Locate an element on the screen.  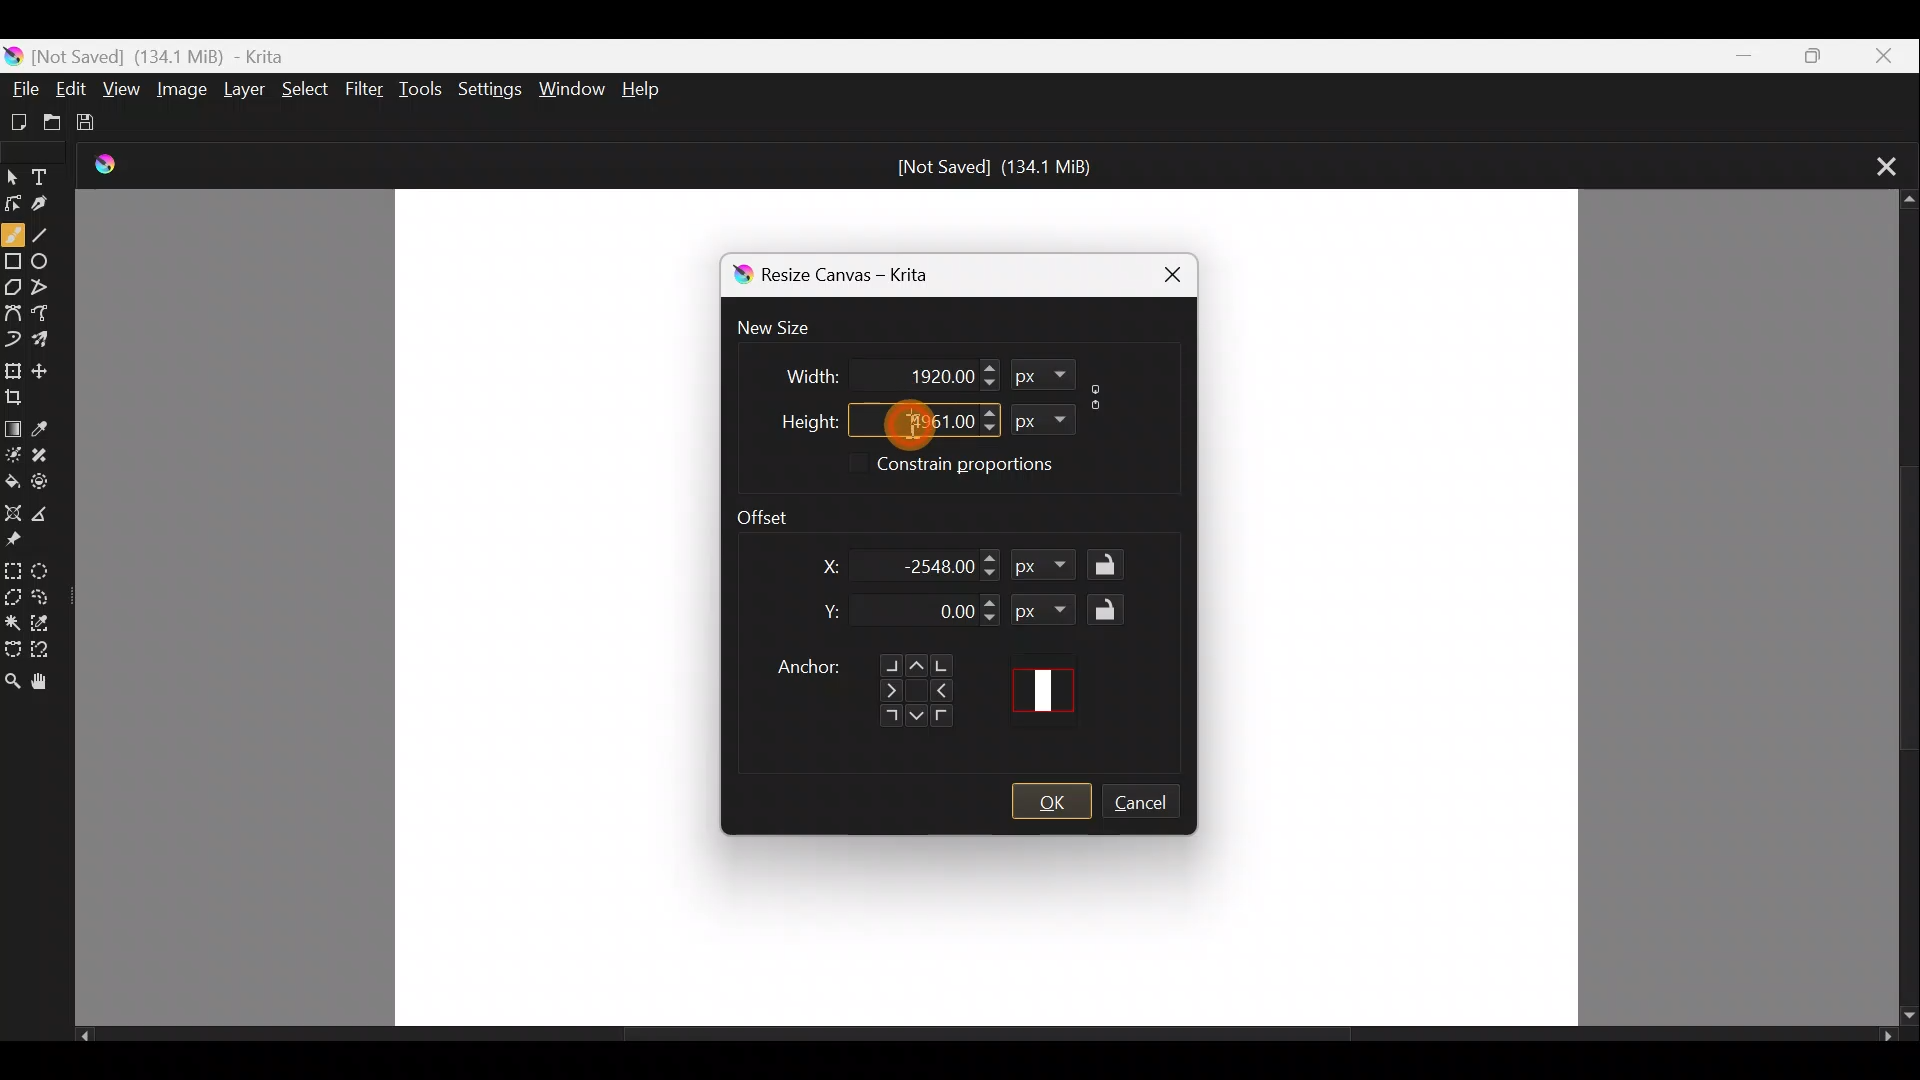
Constrain proportions is located at coordinates (991, 467).